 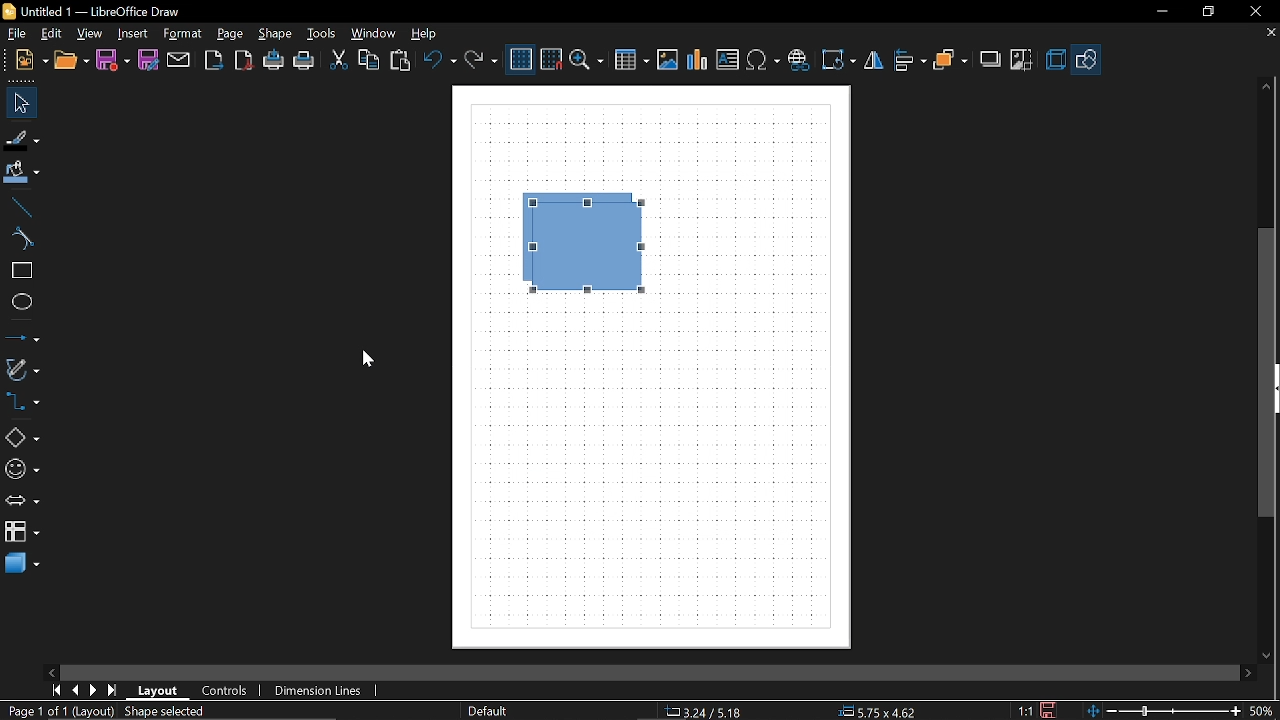 I want to click on Insert text, so click(x=764, y=60).